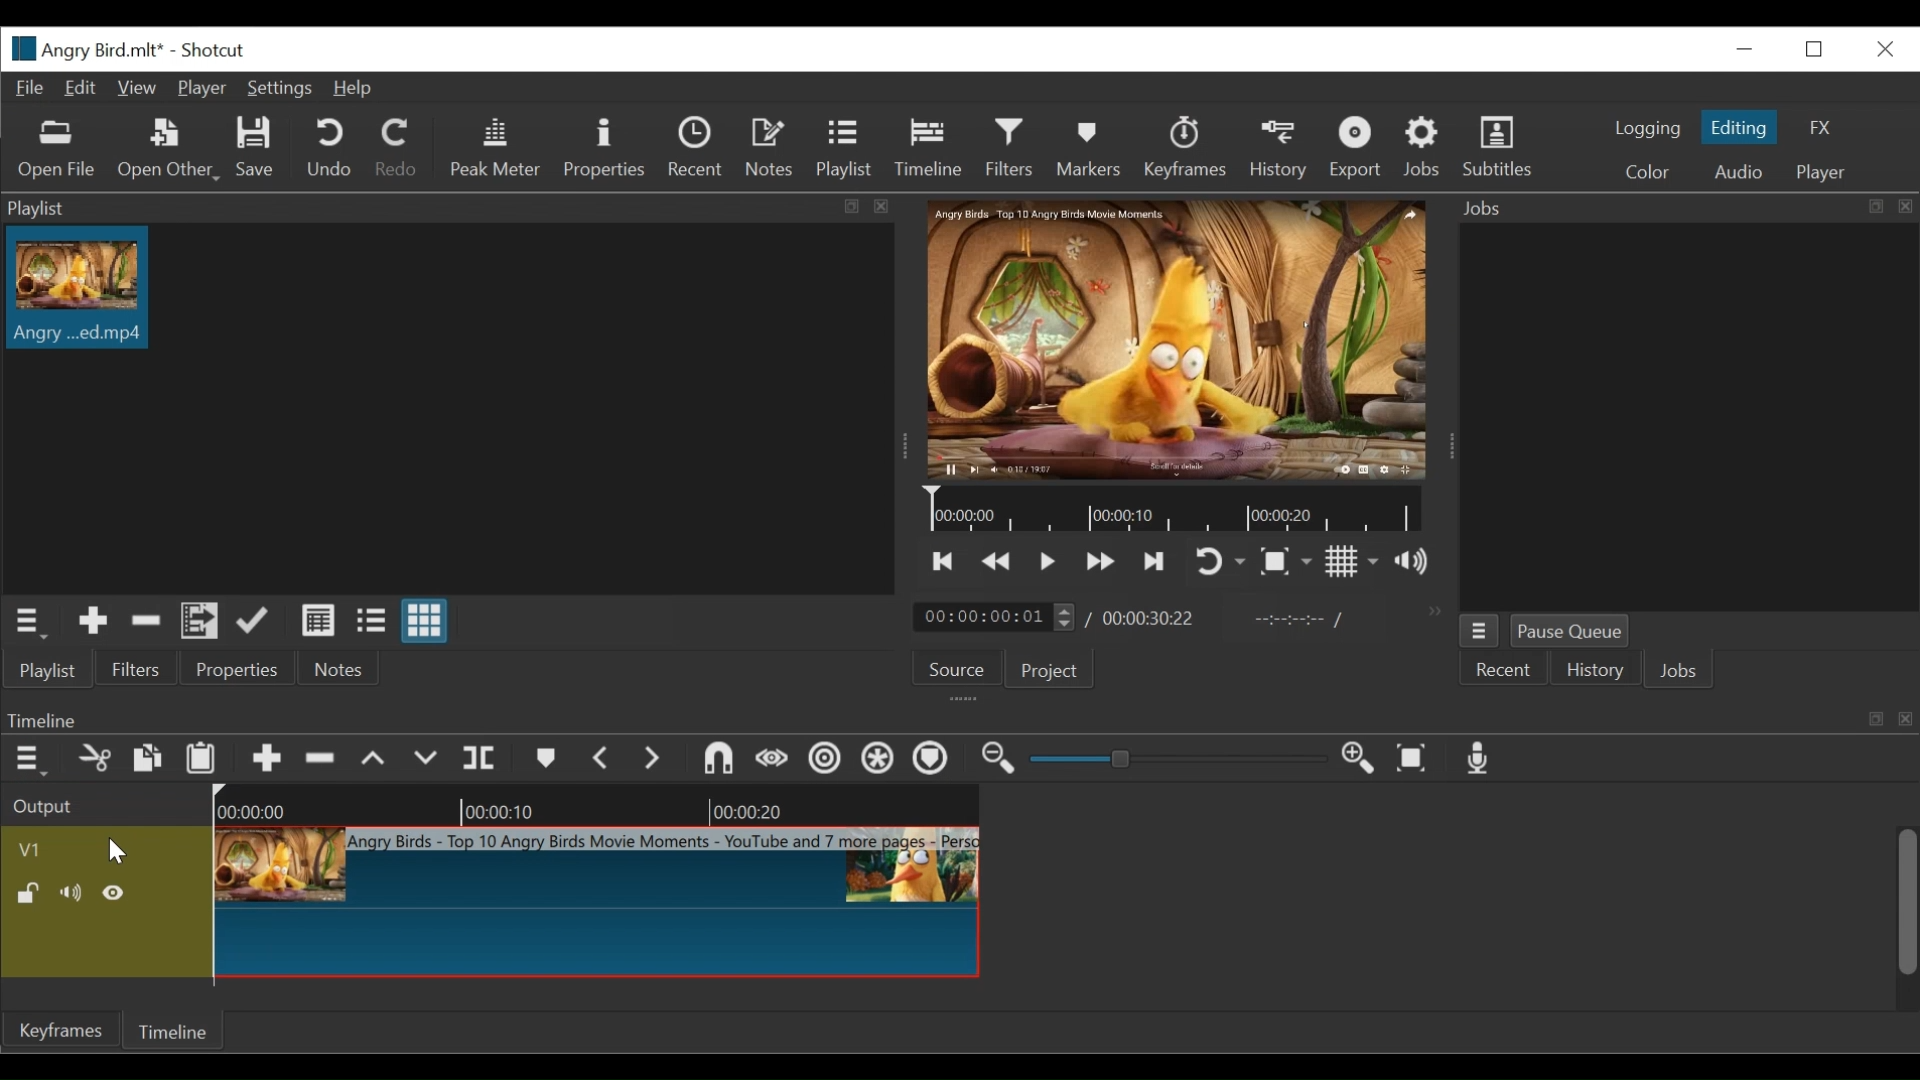  What do you see at coordinates (961, 718) in the screenshot?
I see `Timeline Panel` at bounding box center [961, 718].